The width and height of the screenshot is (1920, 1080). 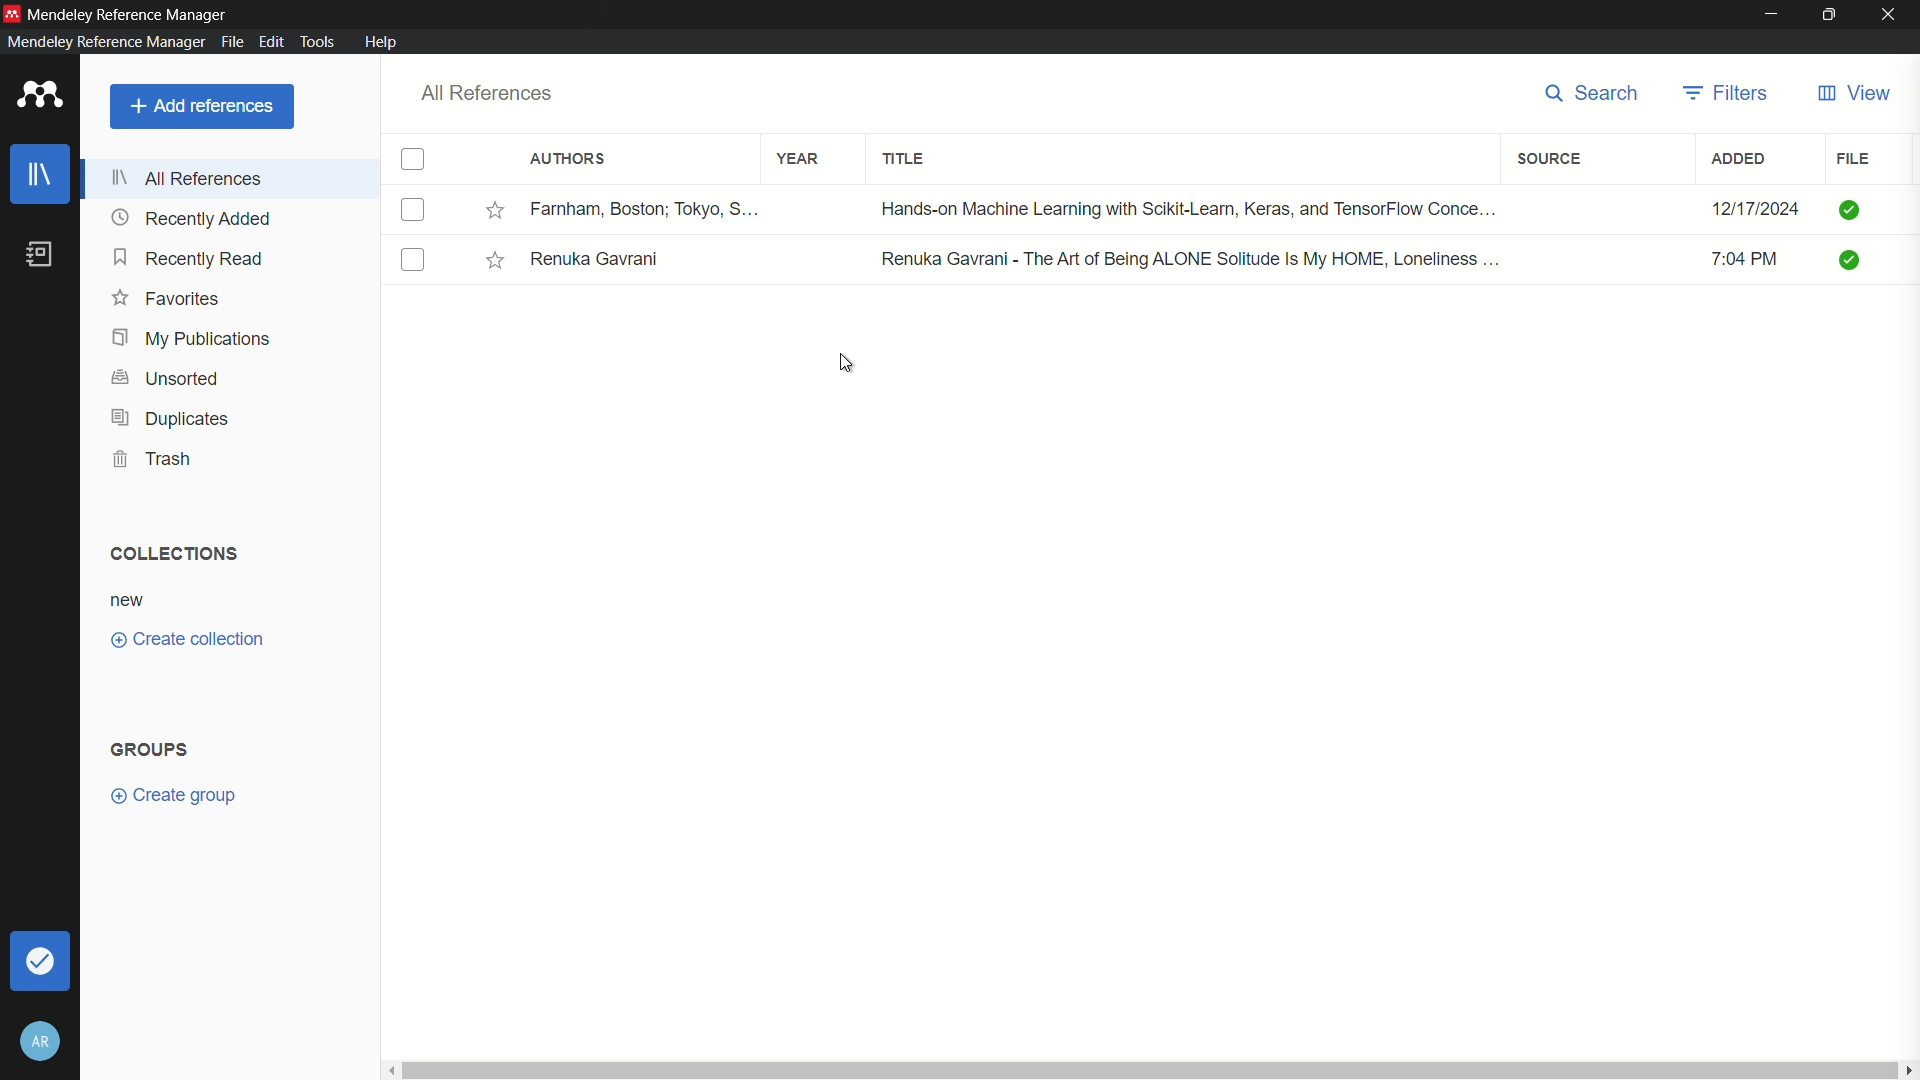 What do you see at coordinates (1856, 94) in the screenshot?
I see `view` at bounding box center [1856, 94].